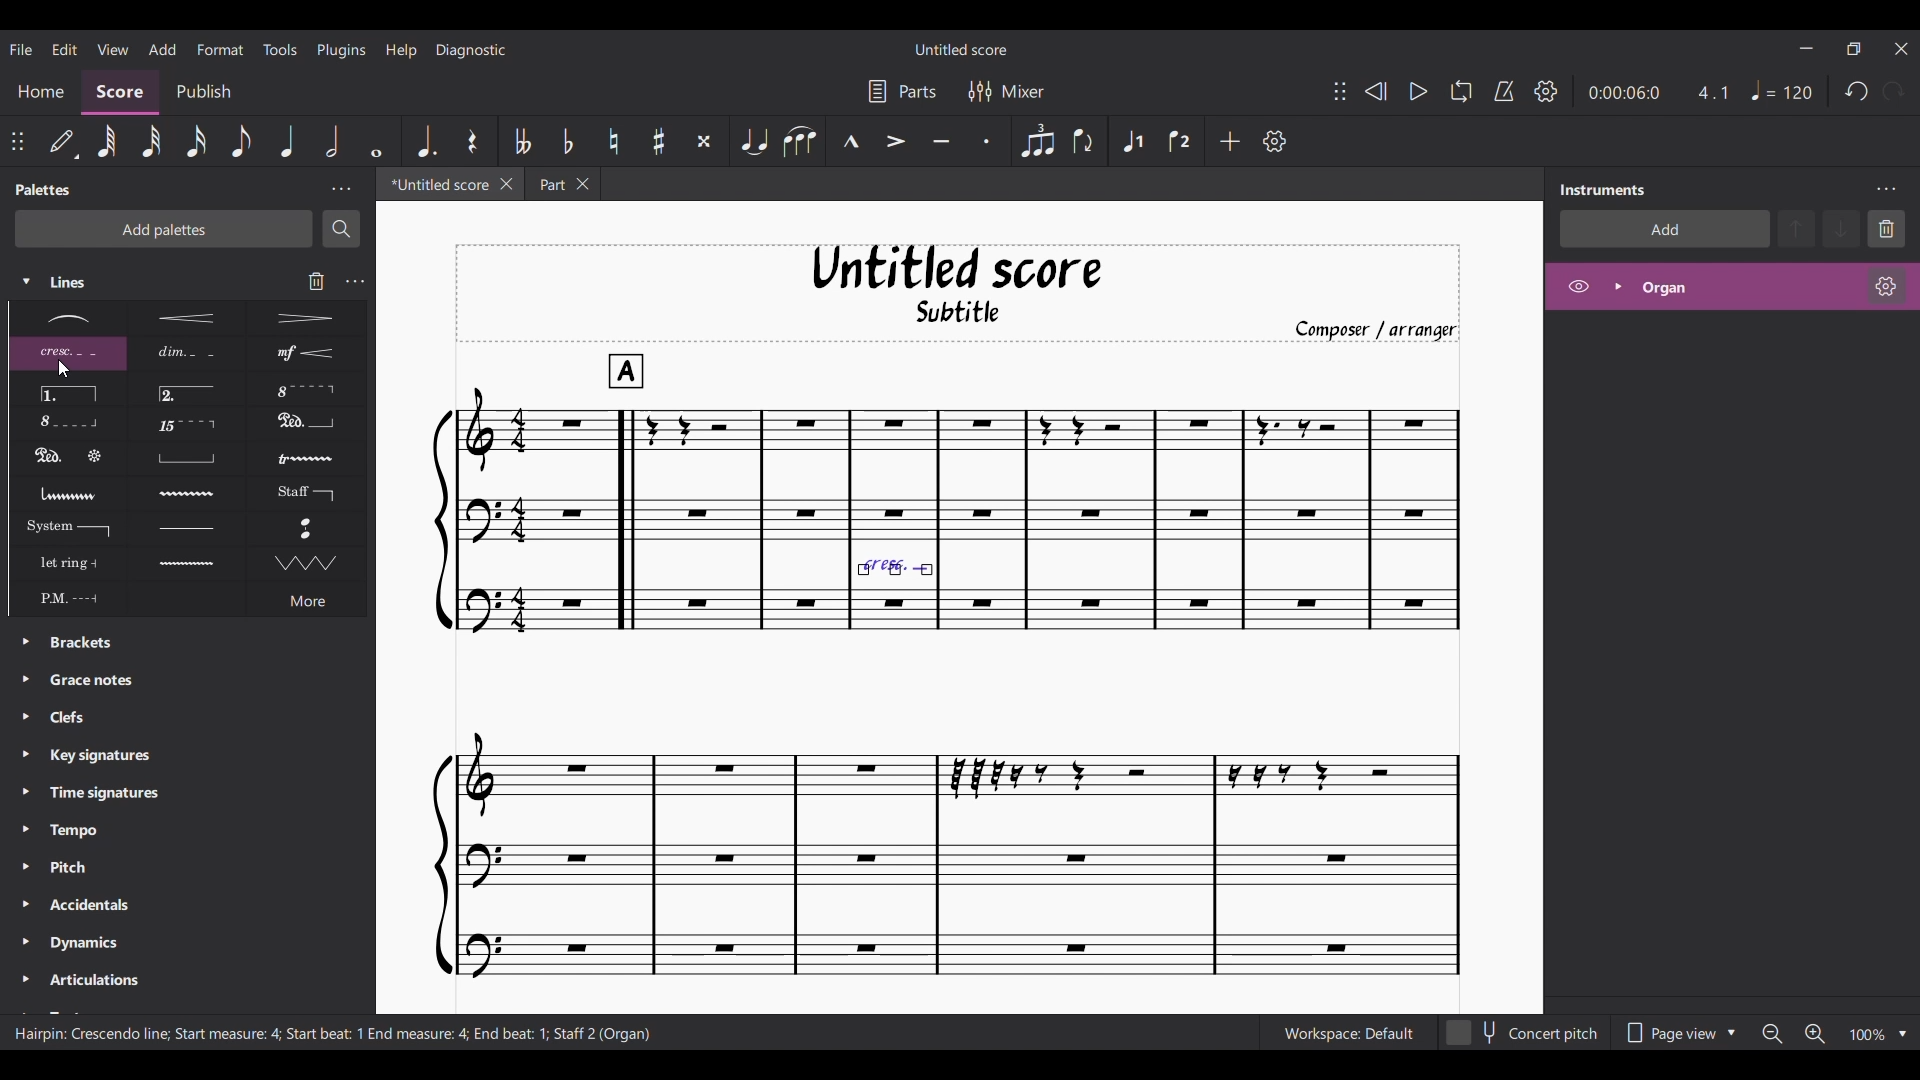  What do you see at coordinates (1461, 91) in the screenshot?
I see `Looping playback` at bounding box center [1461, 91].